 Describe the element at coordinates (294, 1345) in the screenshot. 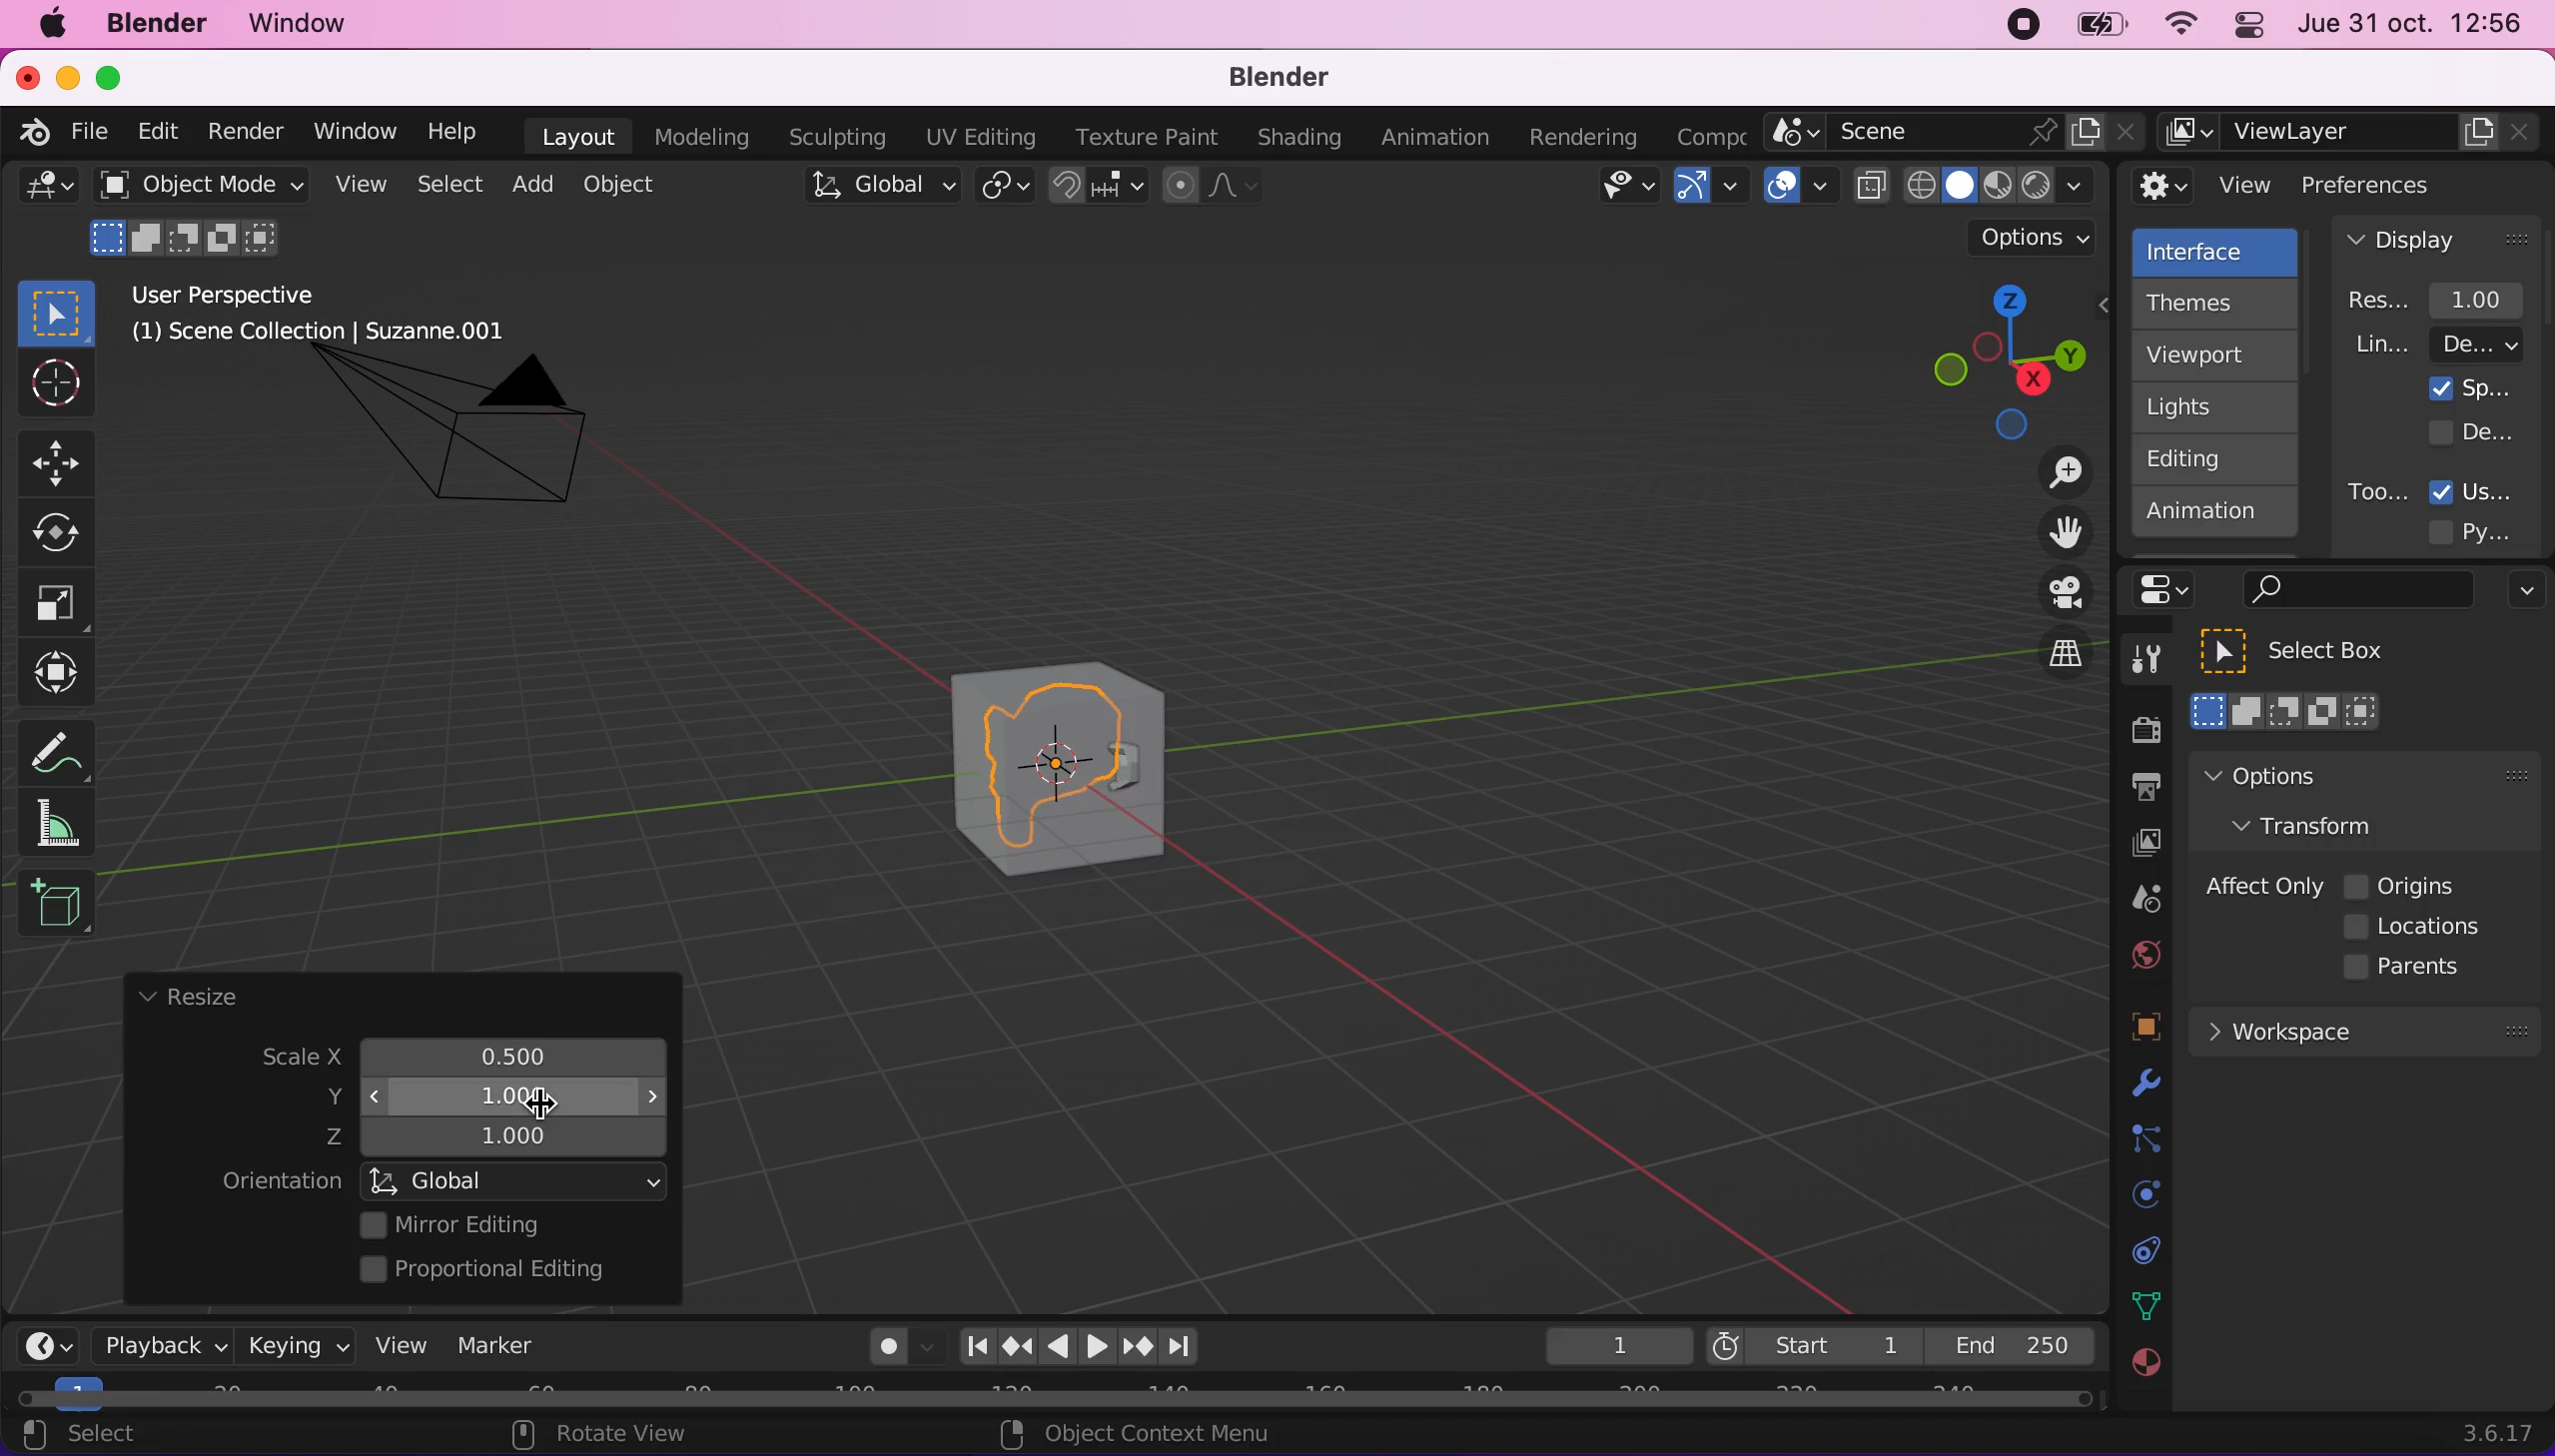

I see `keying` at that location.